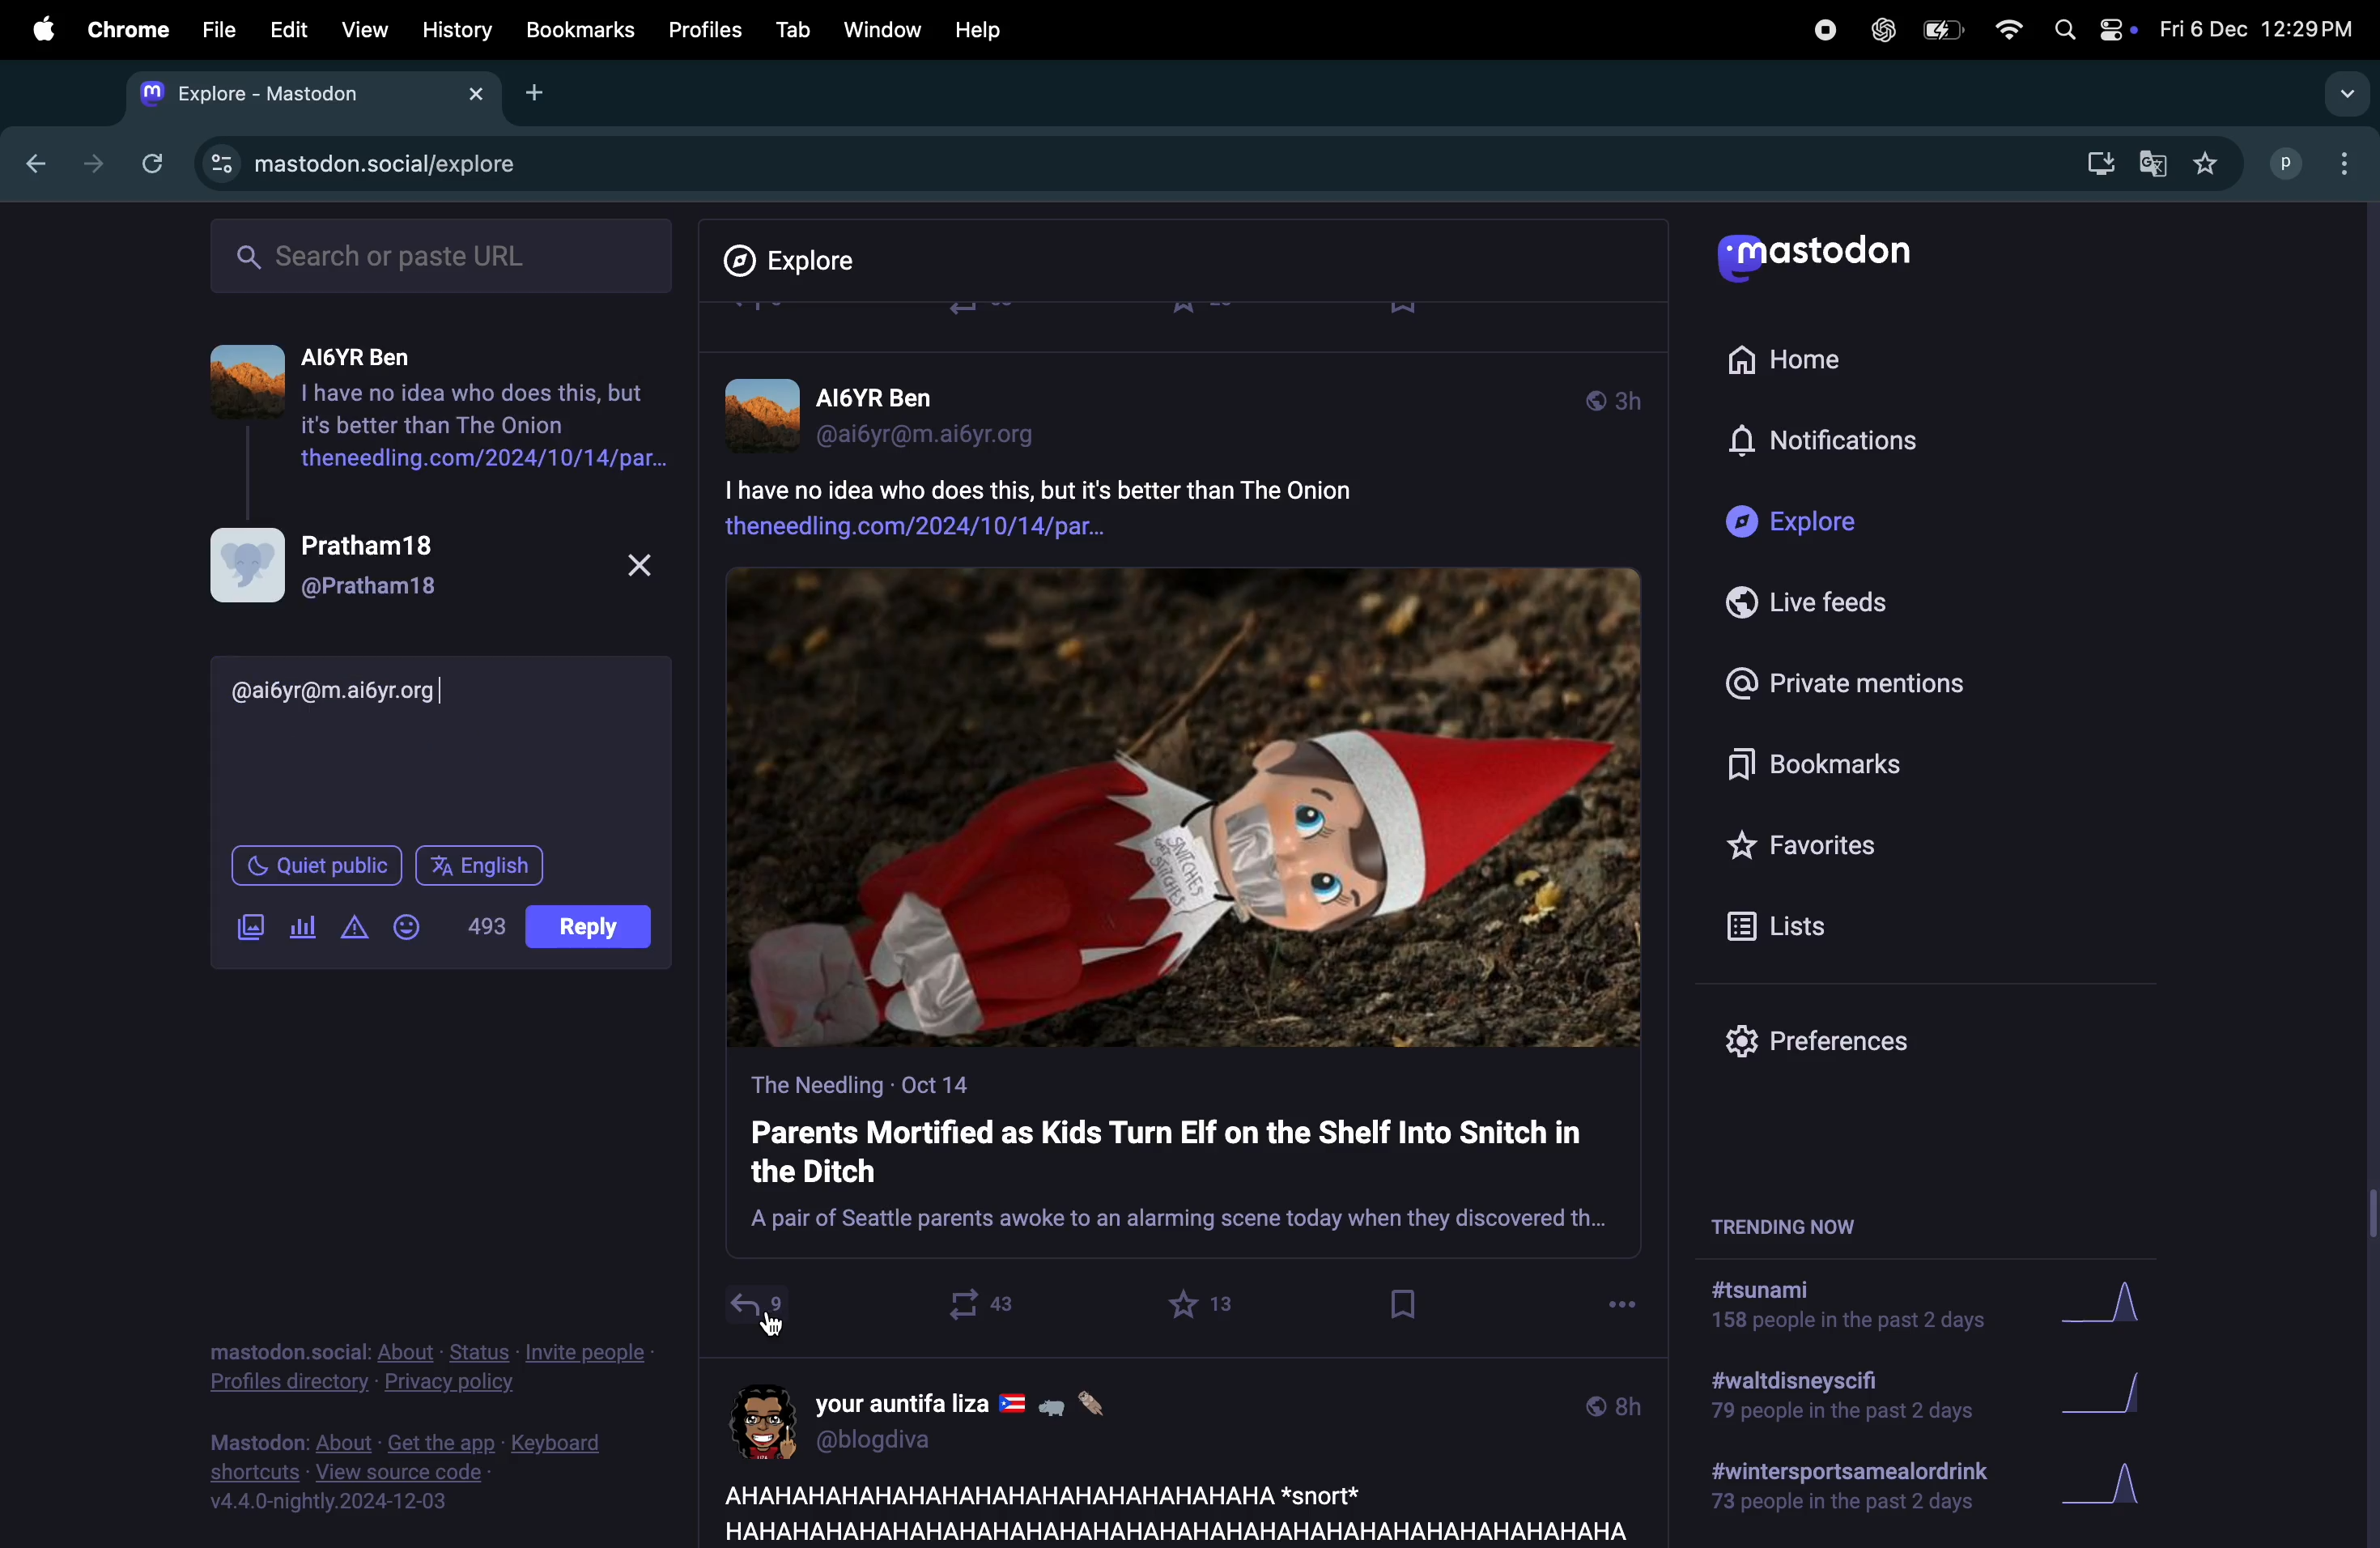 The height and width of the screenshot is (1548, 2380). I want to click on trending now, so click(1808, 1223).